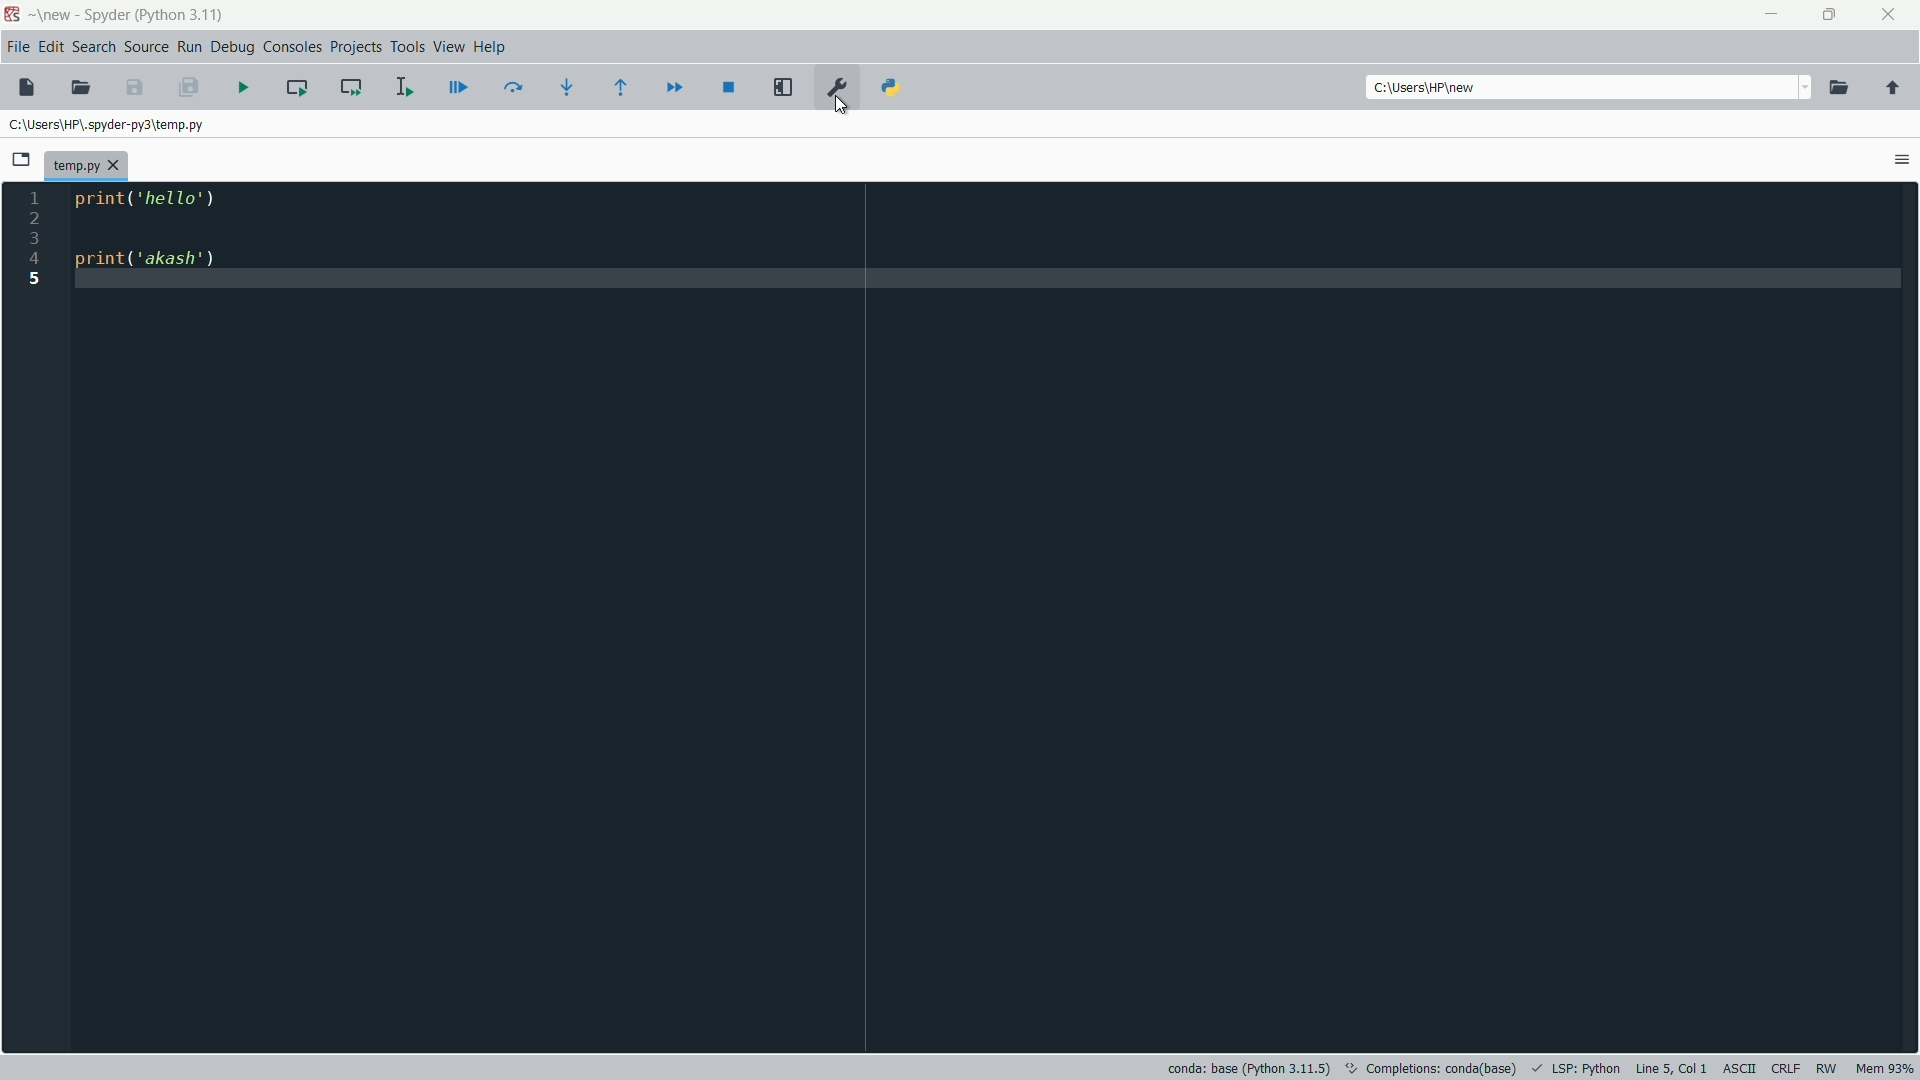 The image size is (1920, 1080). I want to click on cursor position, so click(1671, 1068).